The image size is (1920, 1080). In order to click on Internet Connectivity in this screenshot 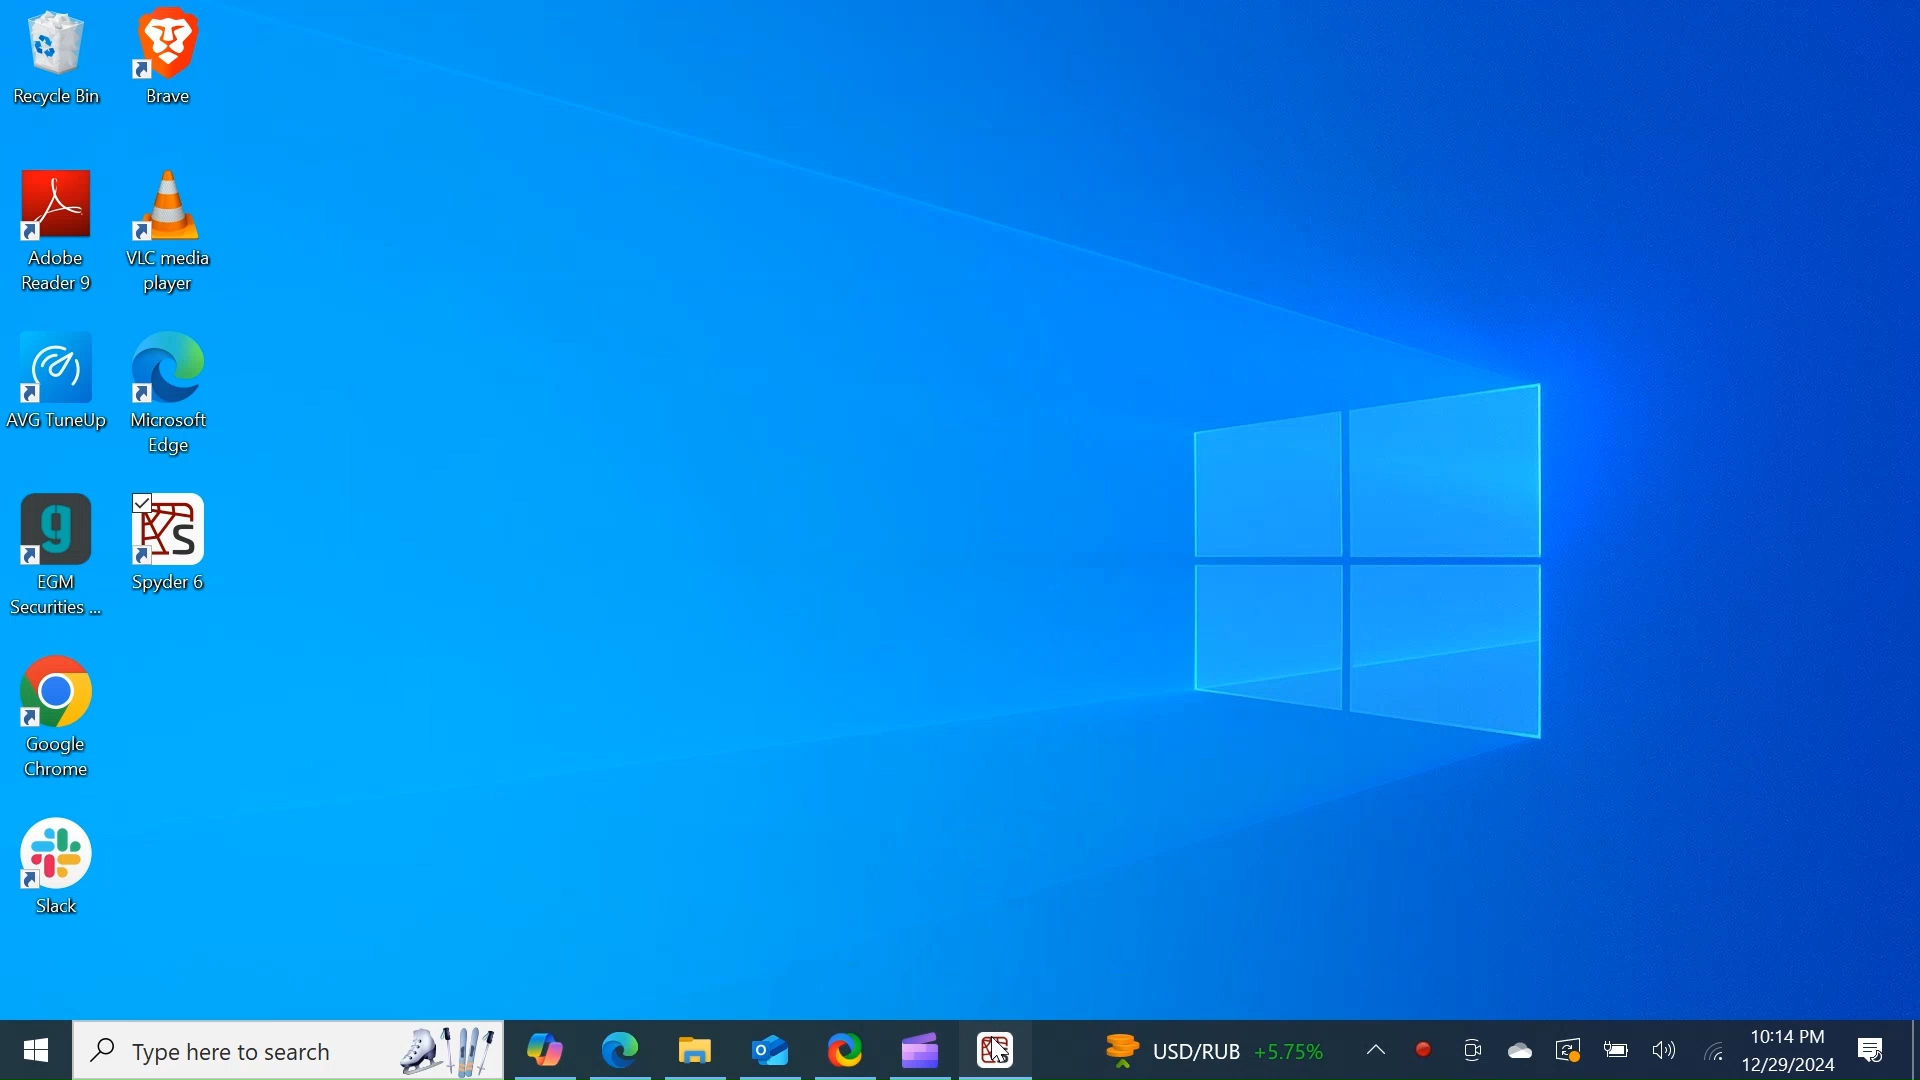, I will do `click(1711, 1047)`.